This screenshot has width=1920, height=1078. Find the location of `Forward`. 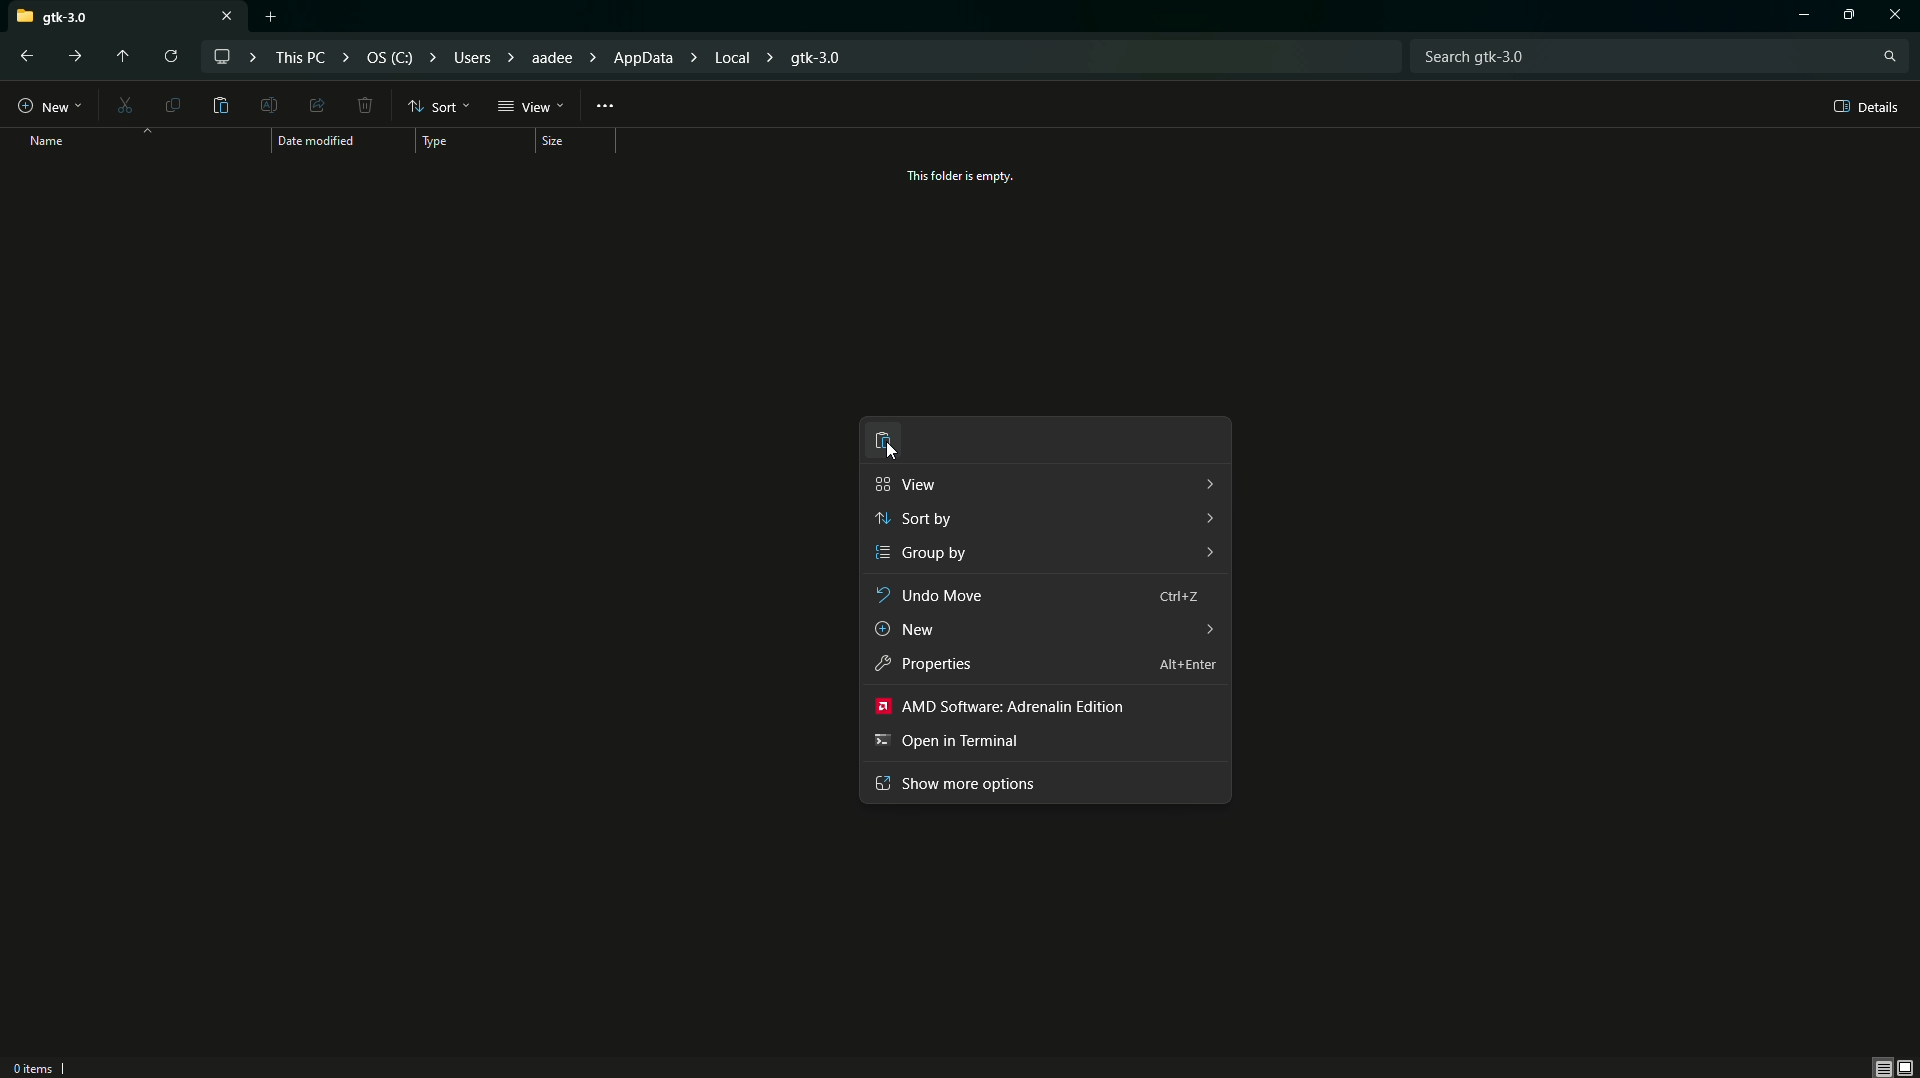

Forward is located at coordinates (78, 58).